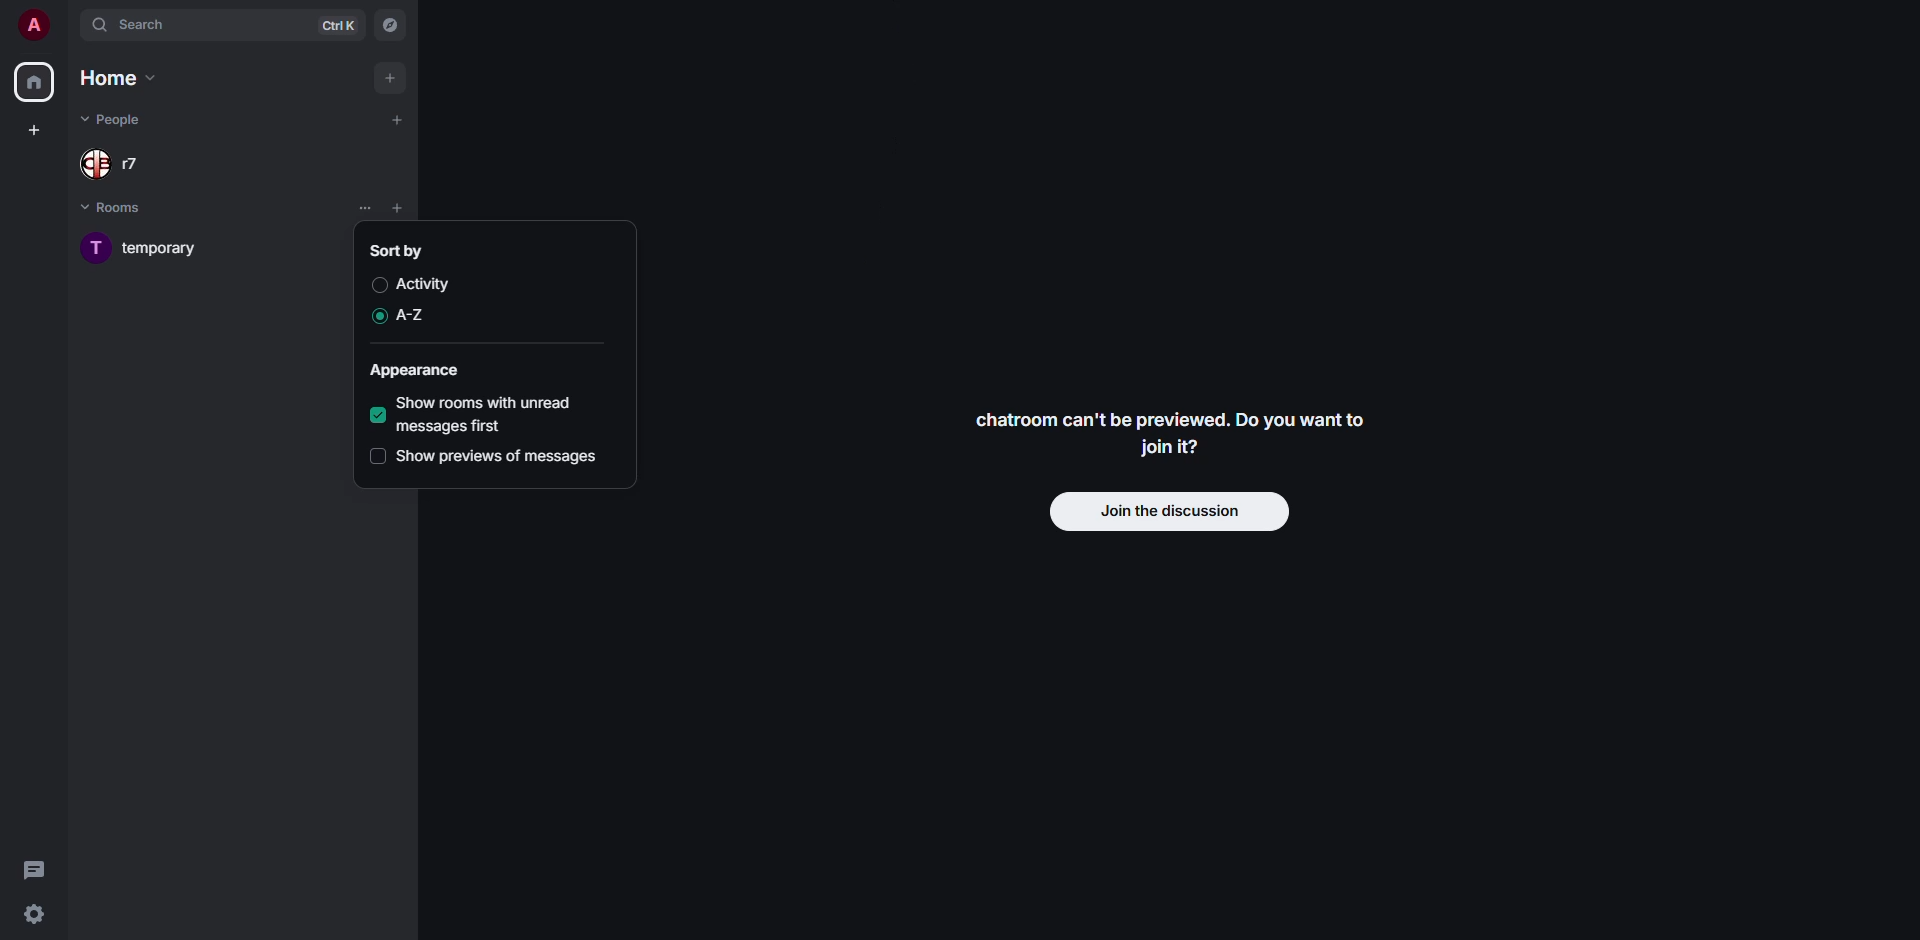 This screenshot has height=940, width=1920. What do you see at coordinates (338, 26) in the screenshot?
I see `ctrl K` at bounding box center [338, 26].